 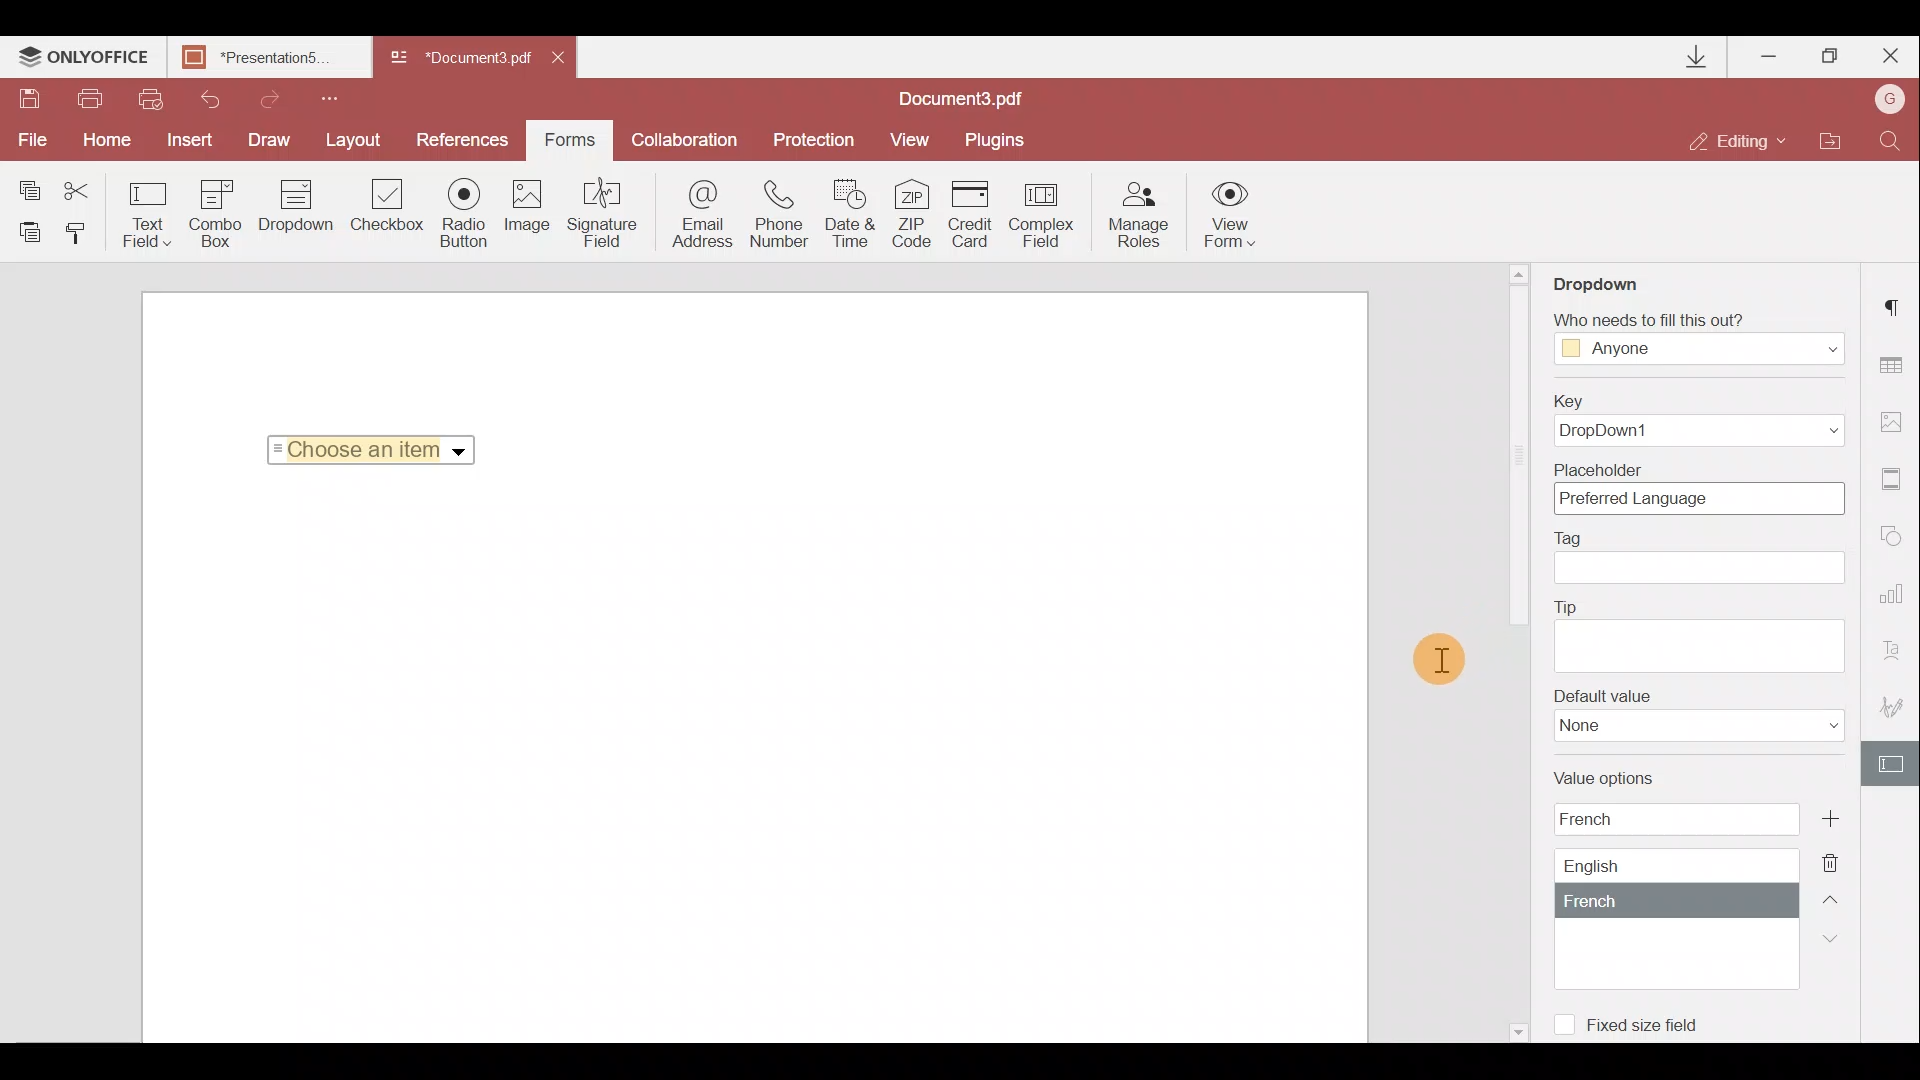 What do you see at coordinates (1661, 878) in the screenshot?
I see `Value options` at bounding box center [1661, 878].